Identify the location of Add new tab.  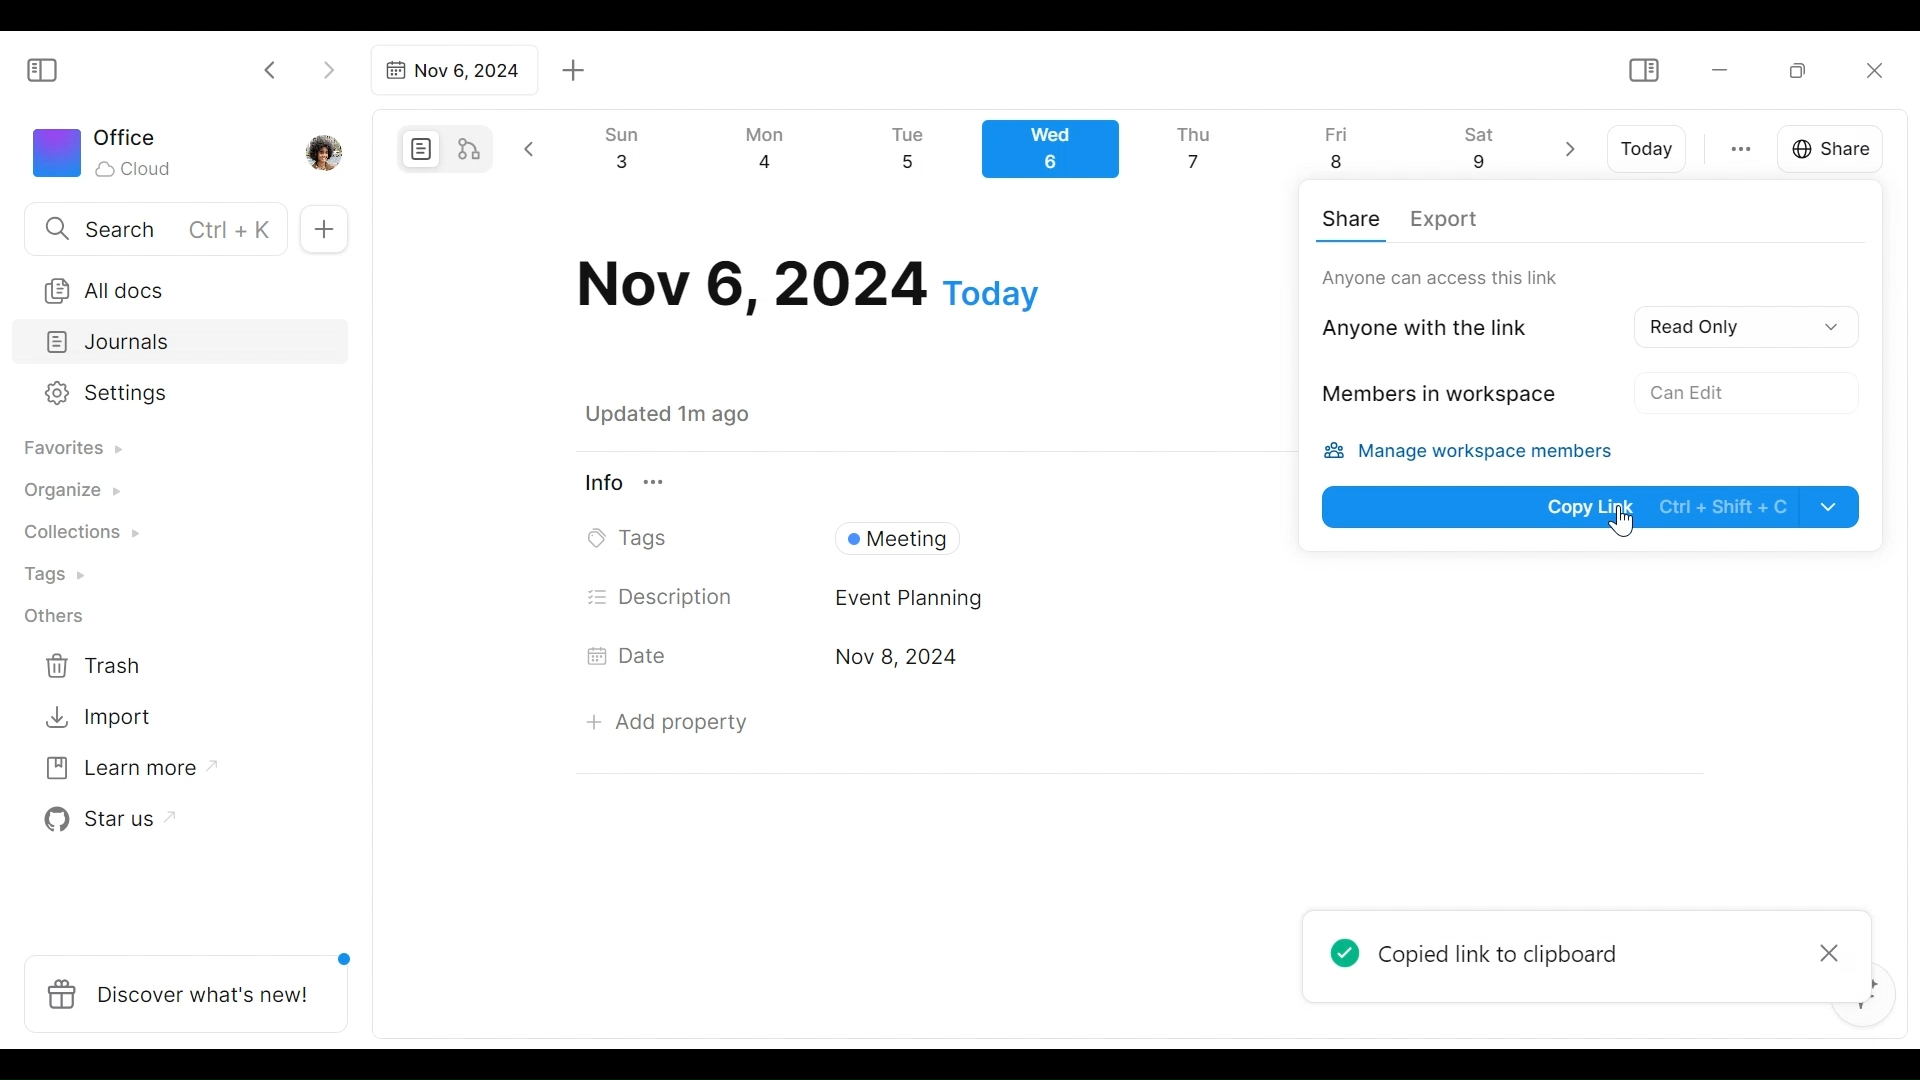
(574, 71).